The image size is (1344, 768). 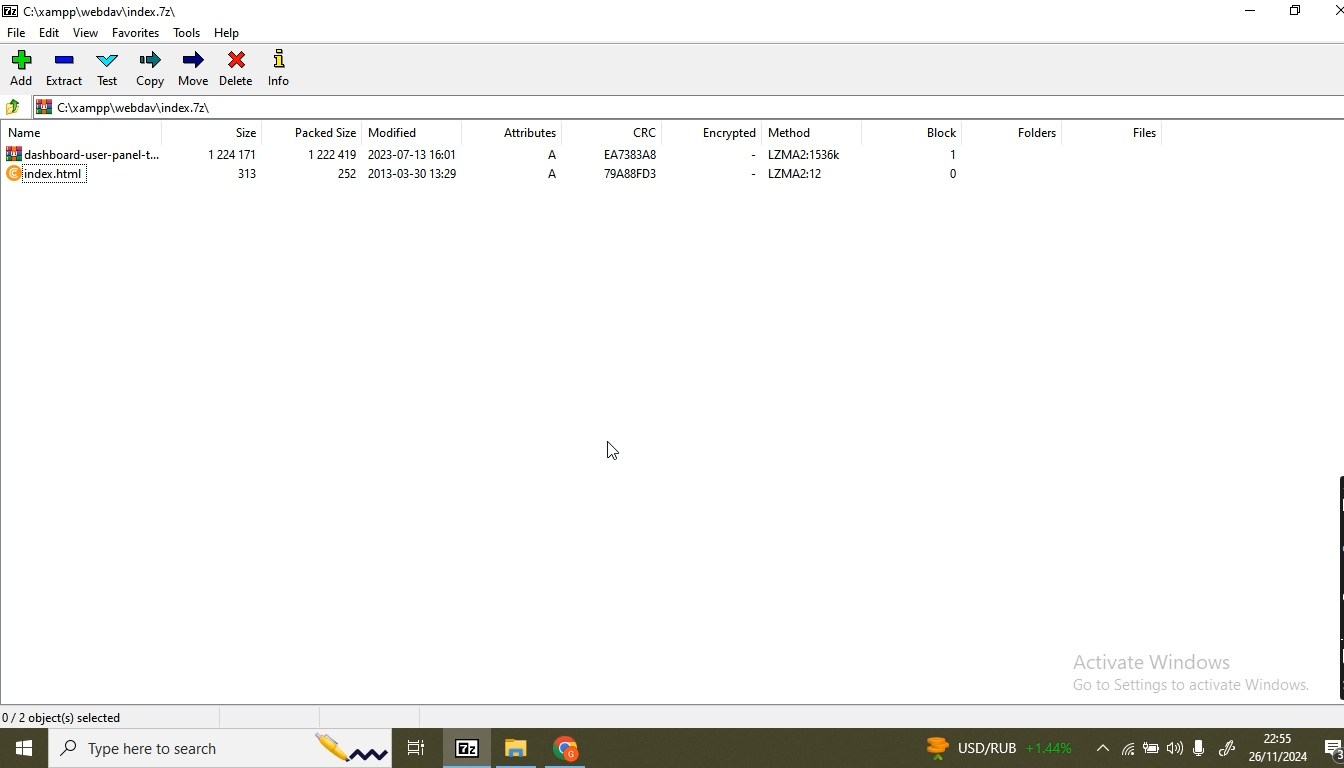 I want to click on name, so click(x=27, y=132).